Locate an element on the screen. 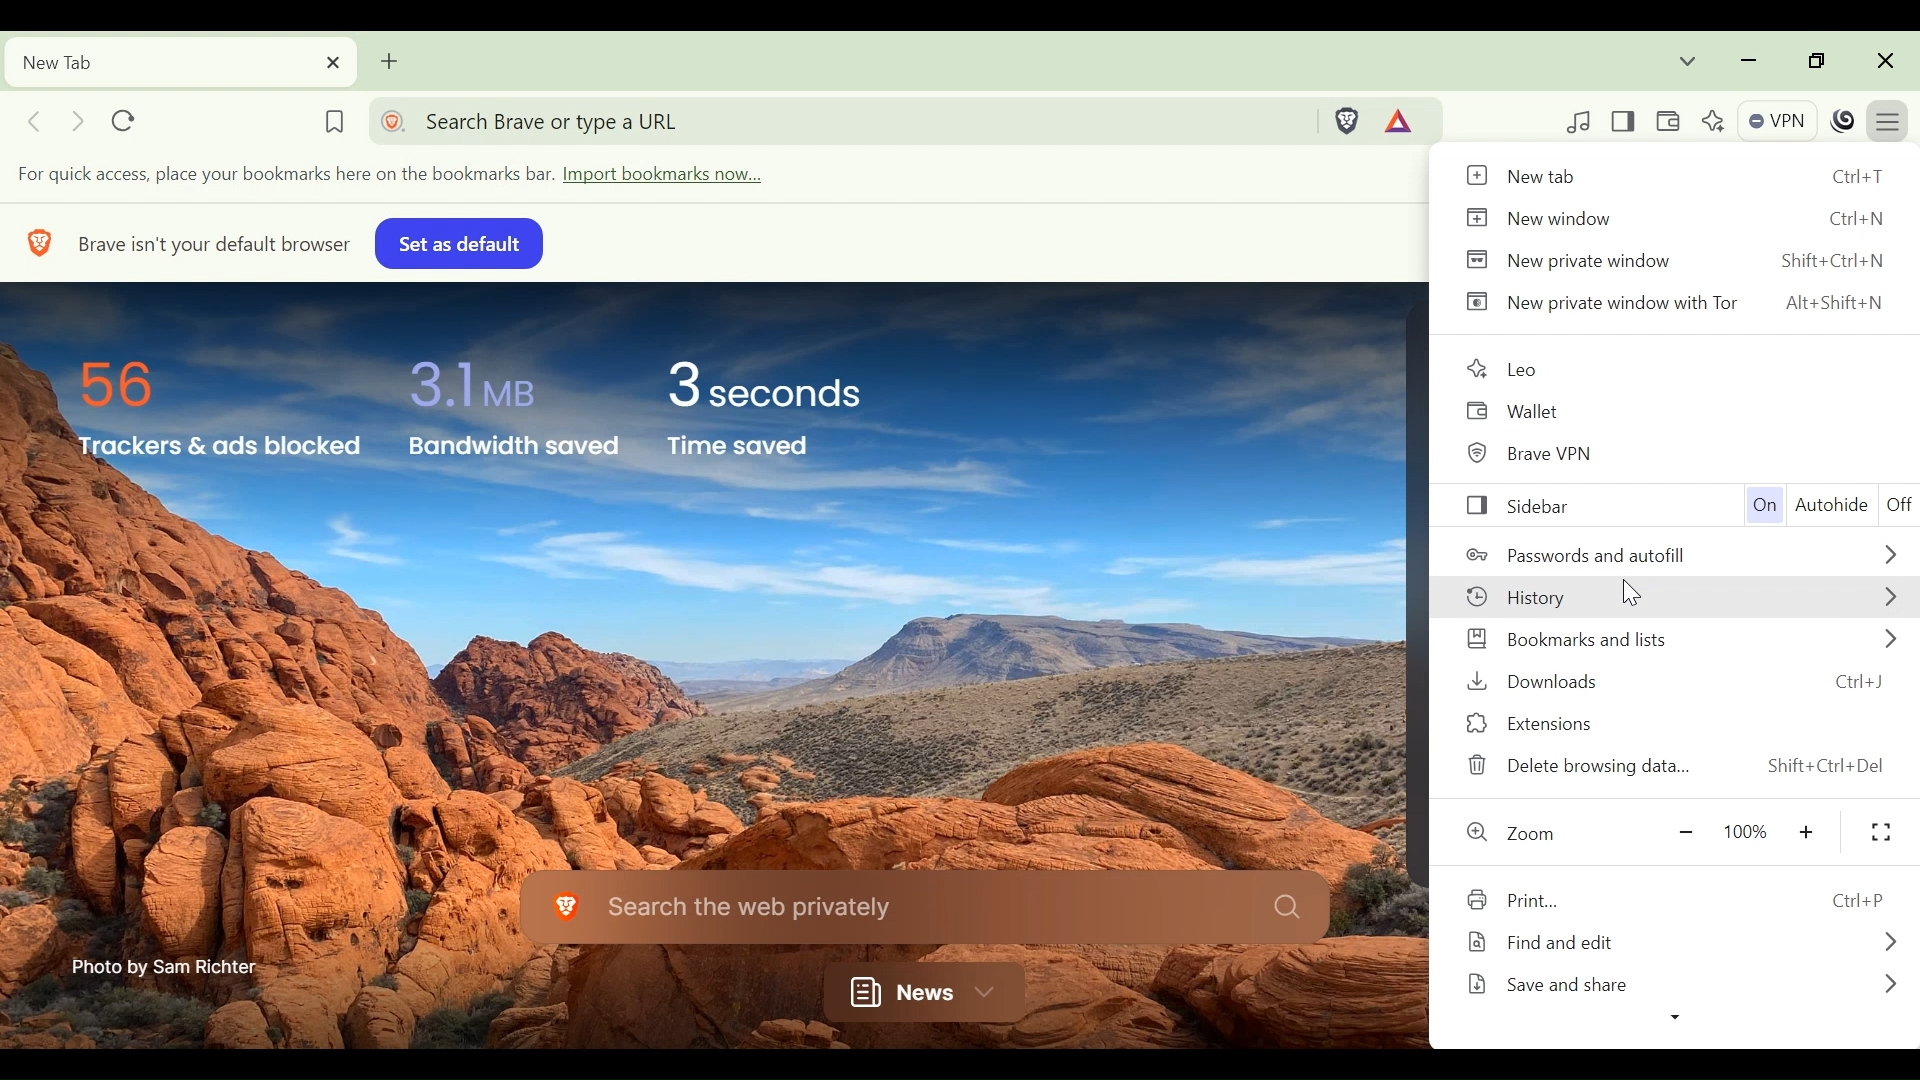 This screenshot has height=1080, width=1920. Passwords and autofill is located at coordinates (1686, 555).